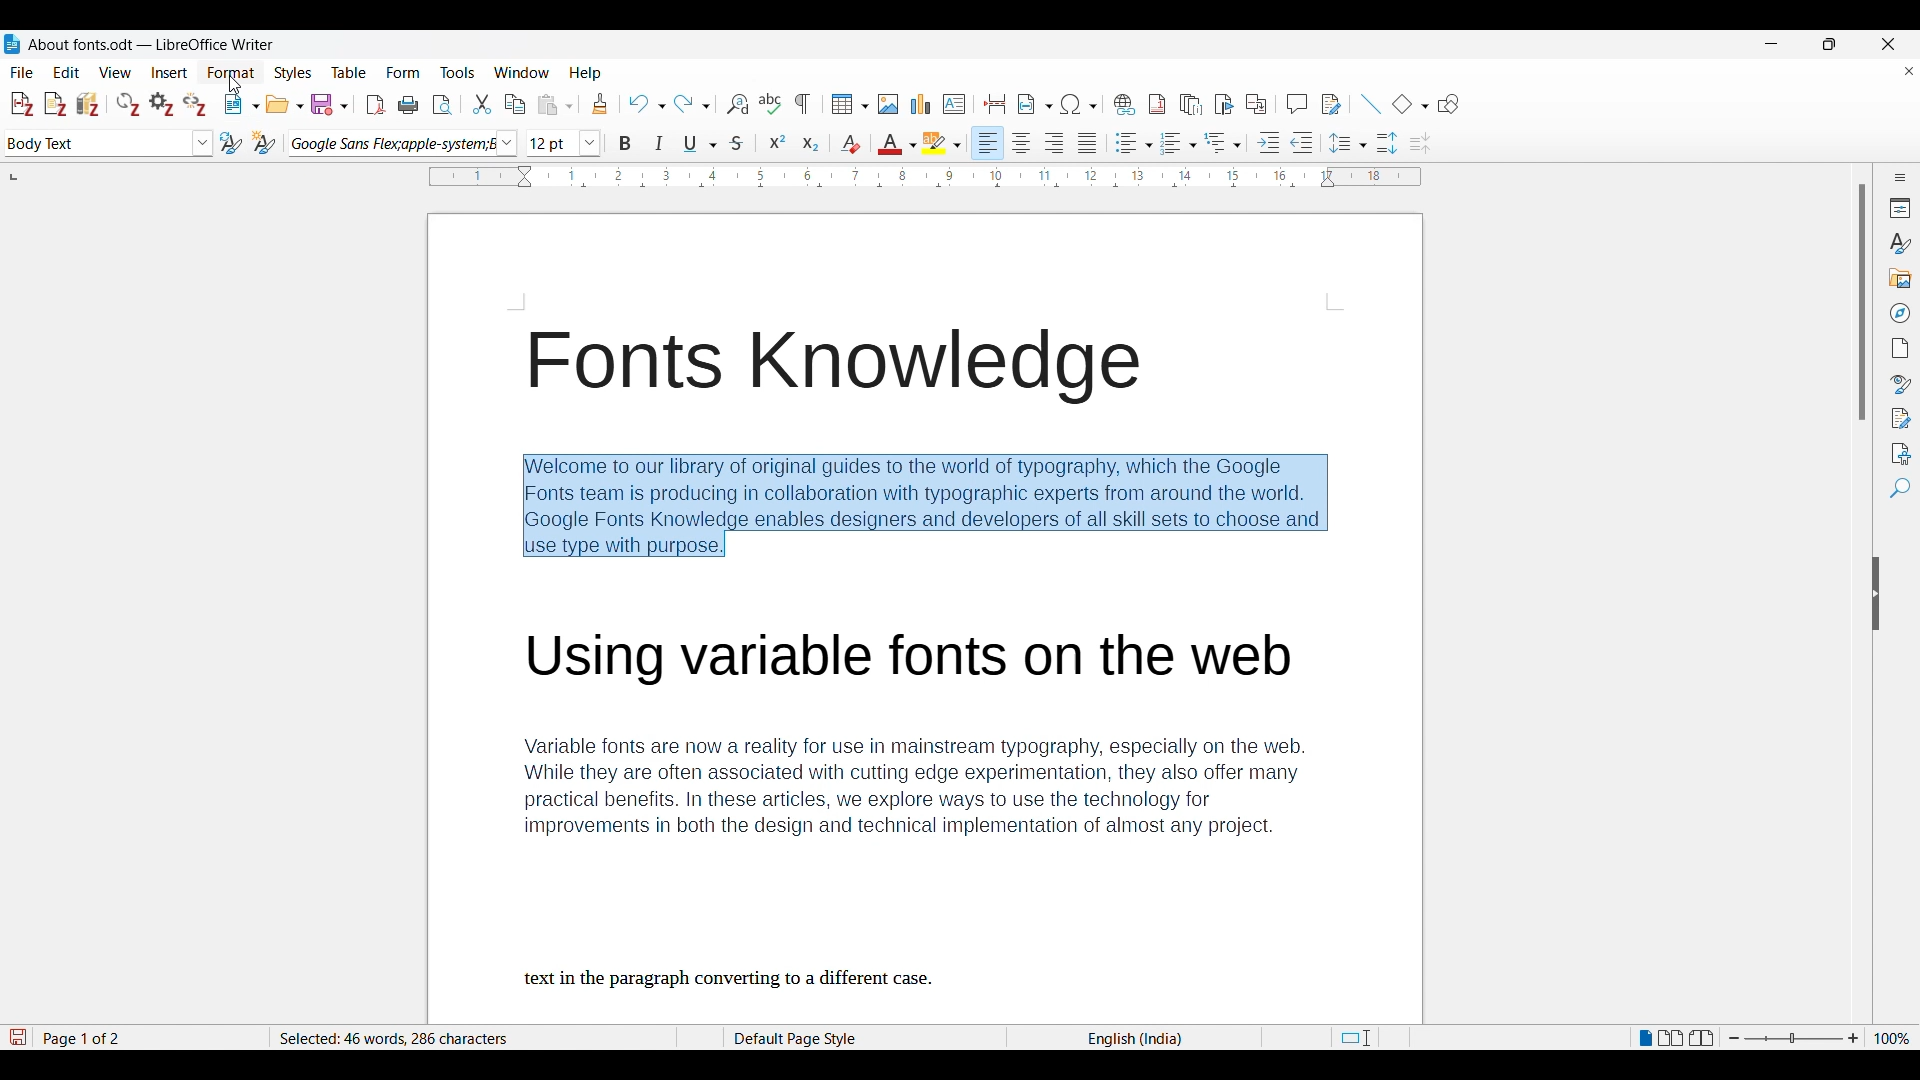 This screenshot has width=1920, height=1080. I want to click on Insert line, so click(1370, 104).